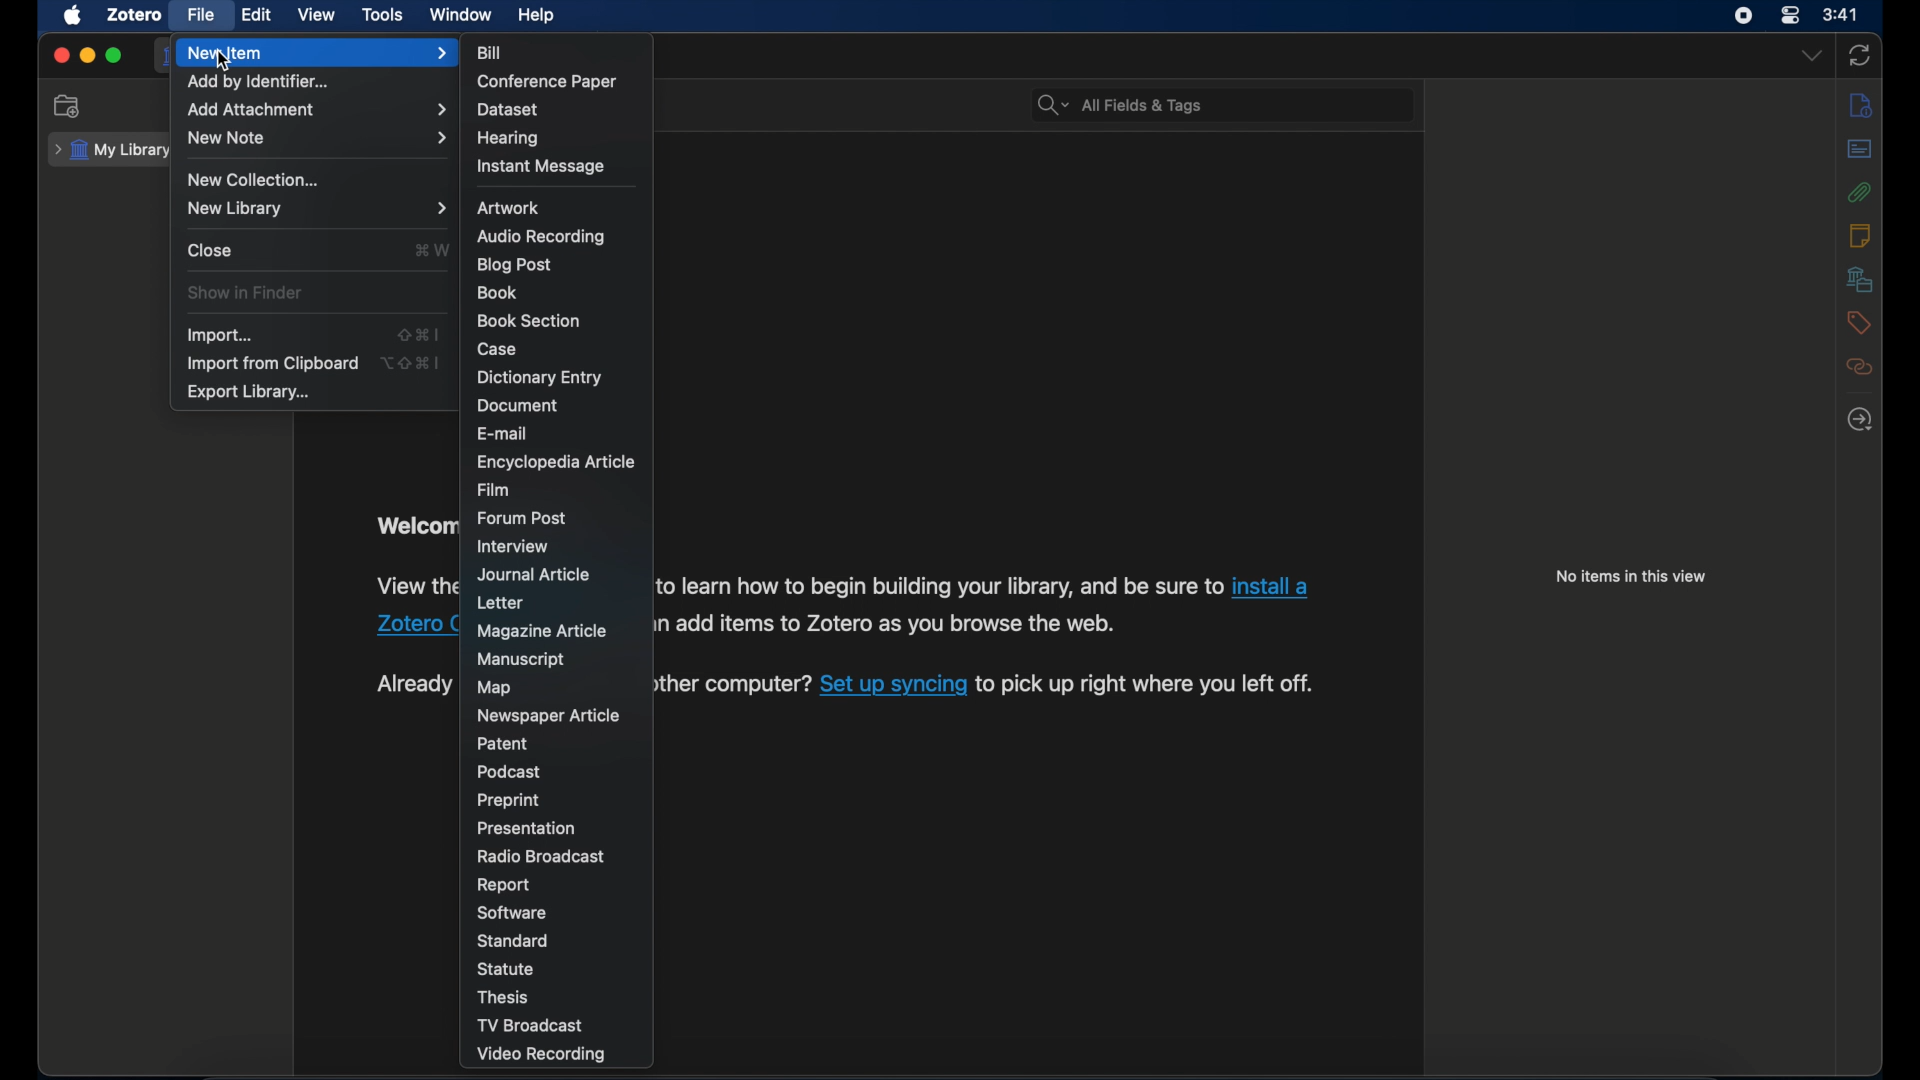  Describe the element at coordinates (527, 321) in the screenshot. I see `book section` at that location.